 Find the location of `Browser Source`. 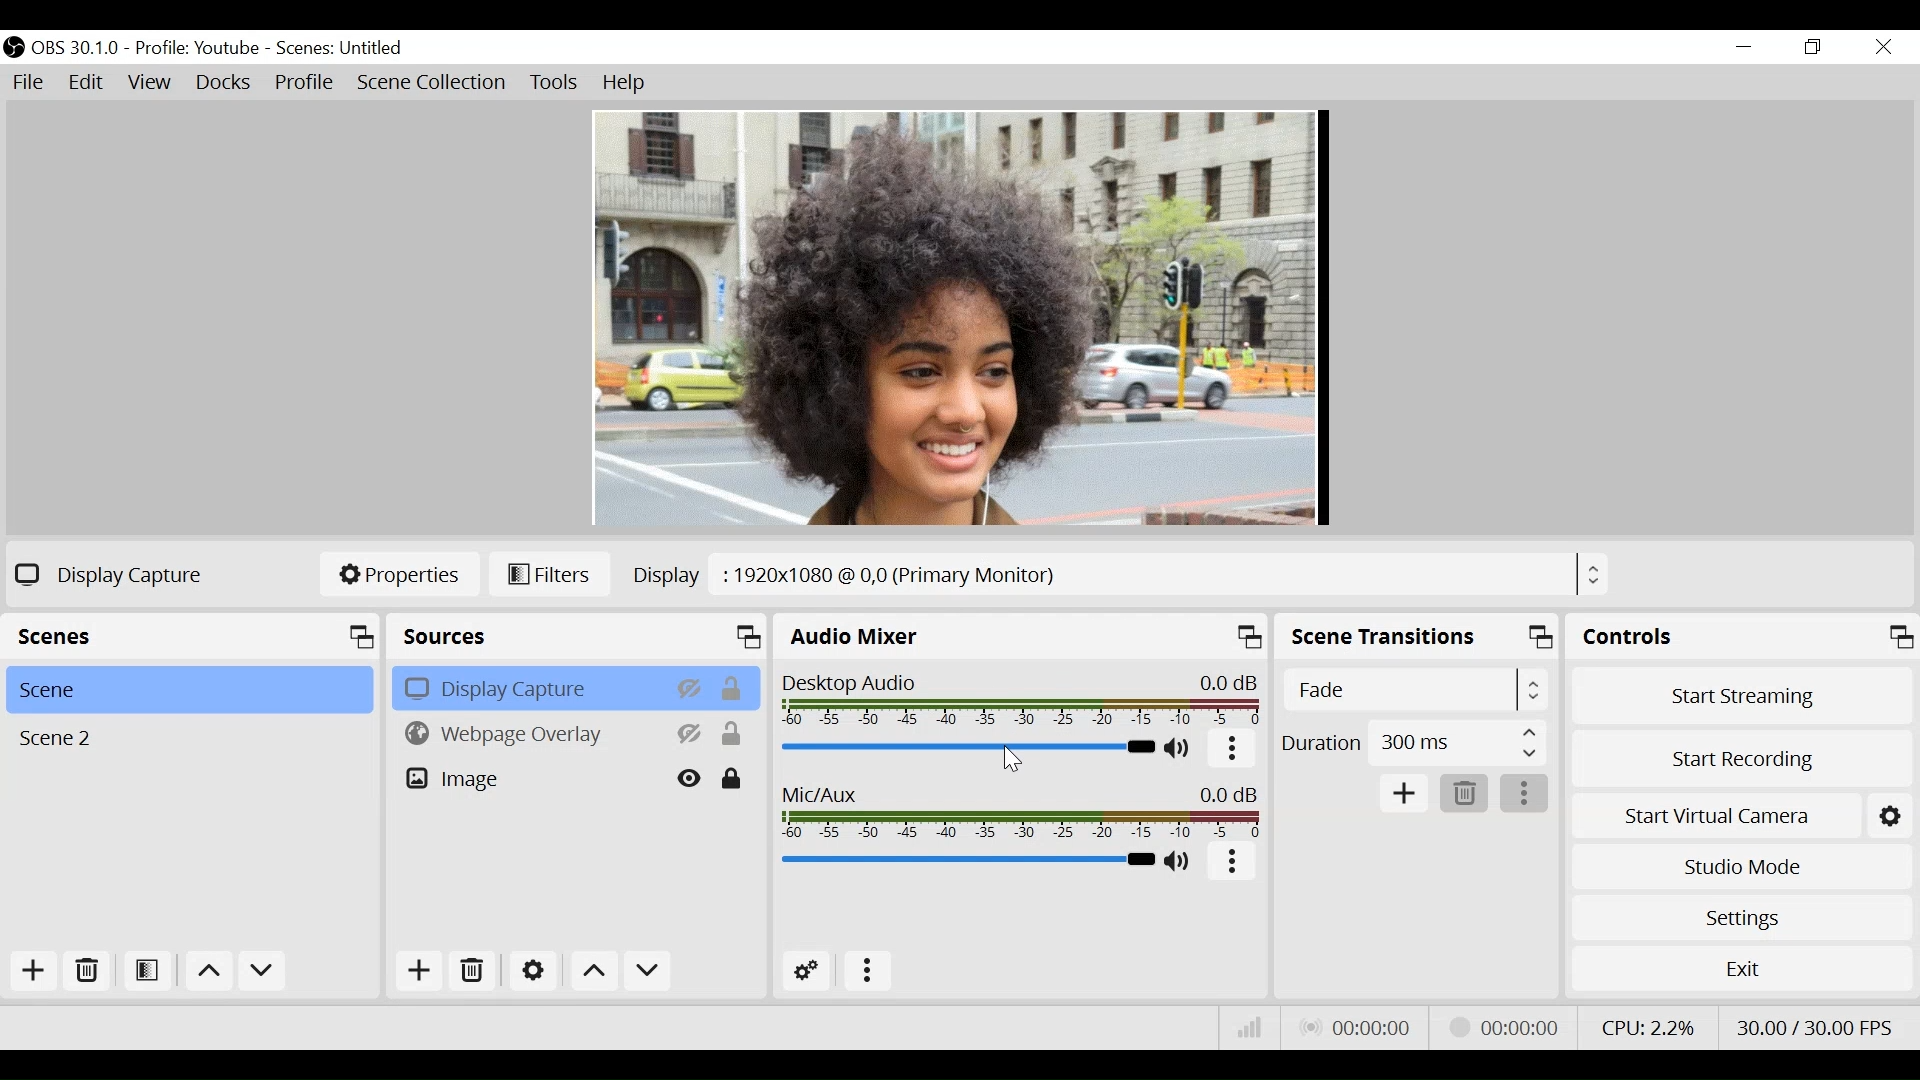

Browser Source is located at coordinates (529, 734).